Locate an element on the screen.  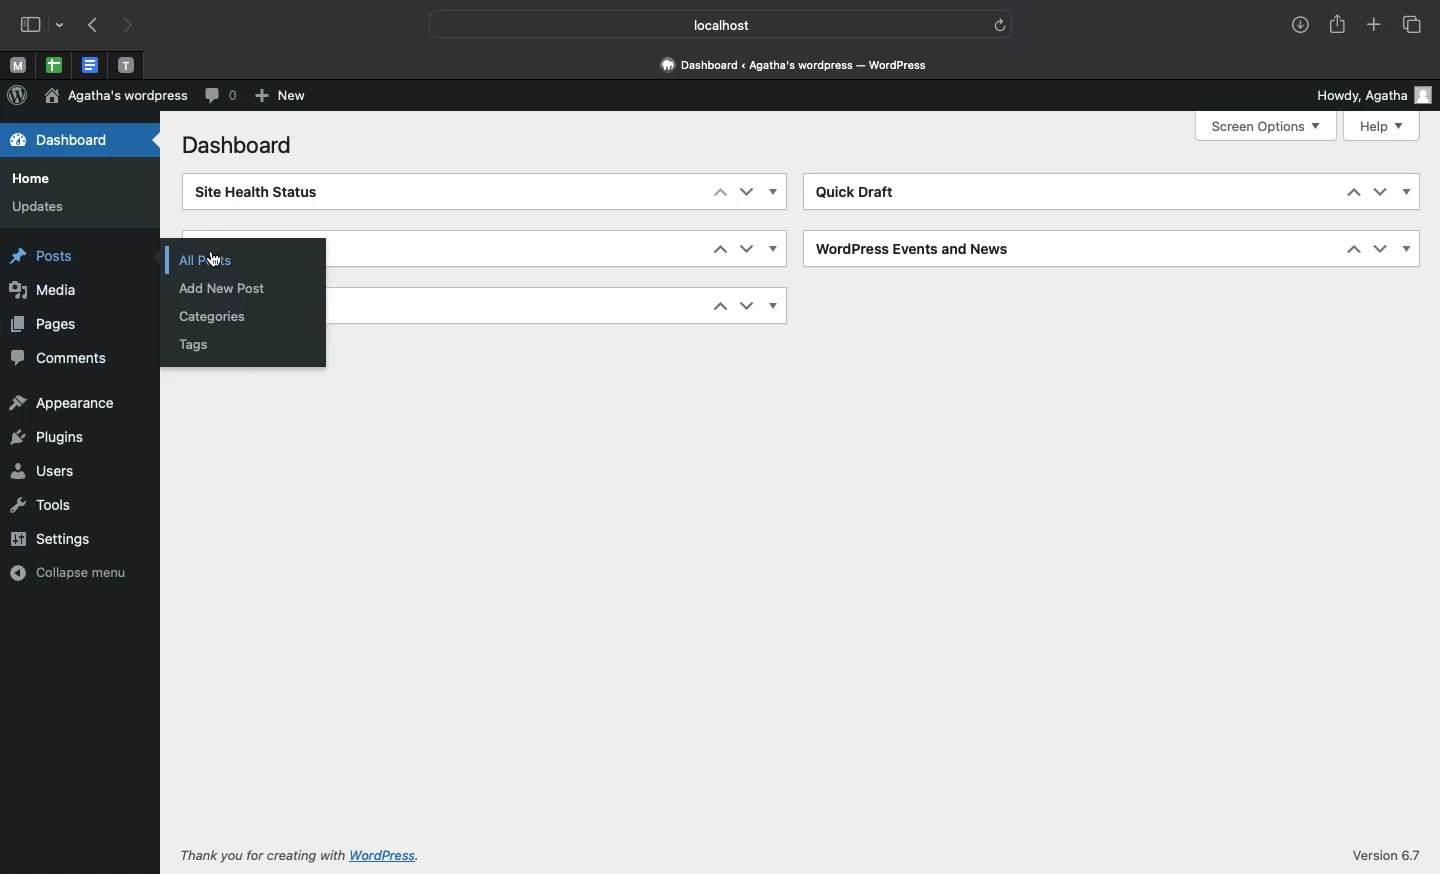
Tabs is located at coordinates (1411, 24).